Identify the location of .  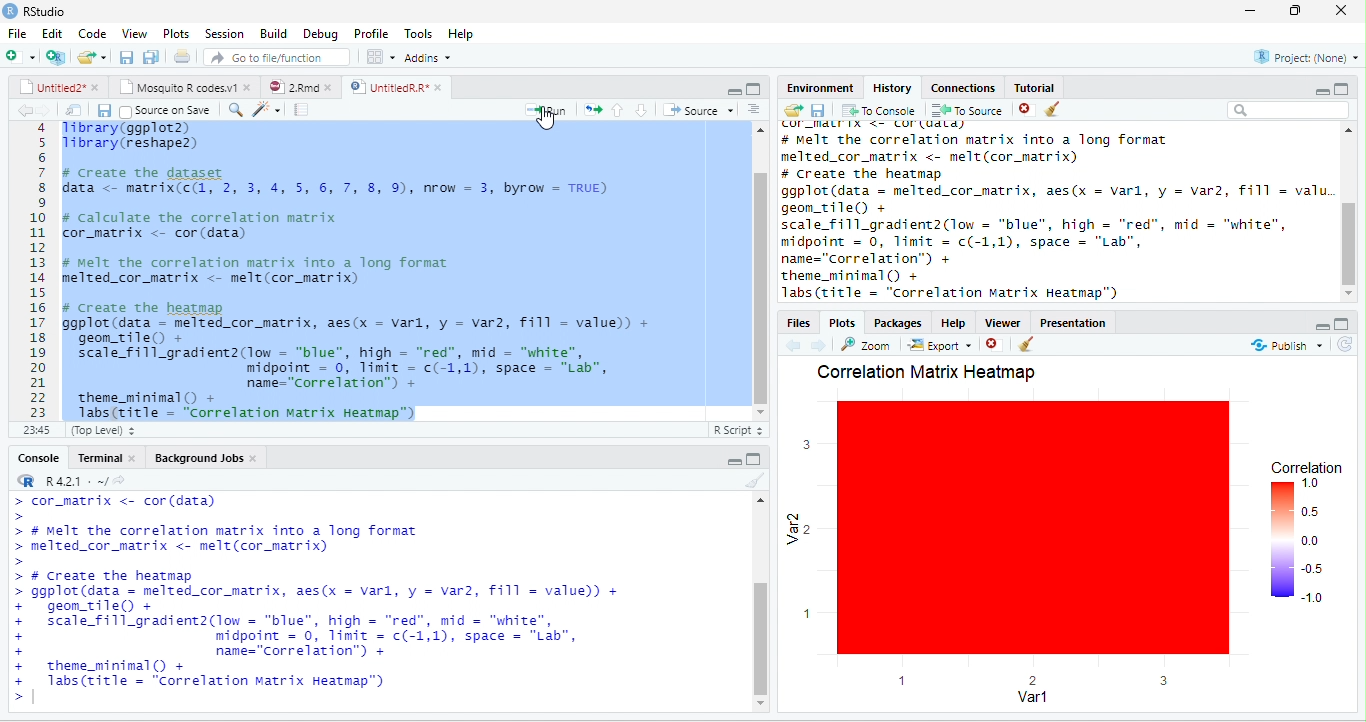
(1348, 347).